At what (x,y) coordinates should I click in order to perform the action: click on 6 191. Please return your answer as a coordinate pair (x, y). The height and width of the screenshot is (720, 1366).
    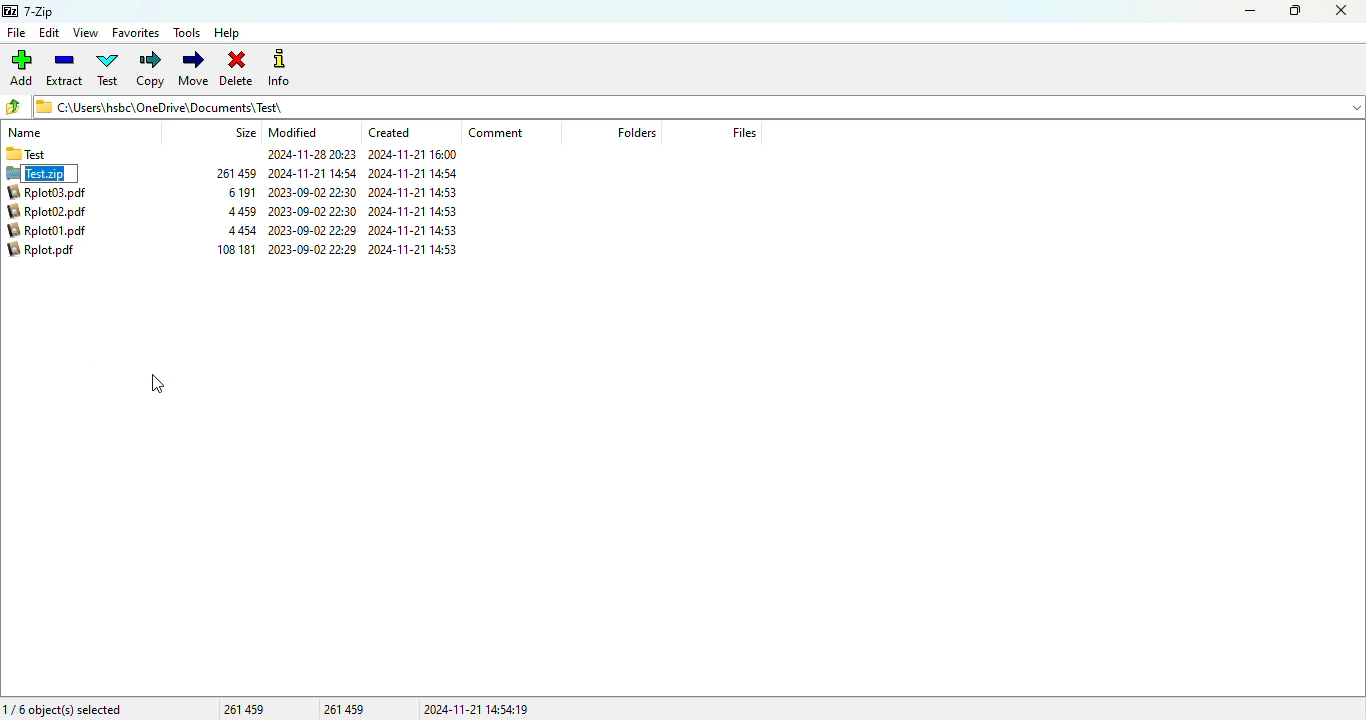
    Looking at the image, I should click on (242, 192).